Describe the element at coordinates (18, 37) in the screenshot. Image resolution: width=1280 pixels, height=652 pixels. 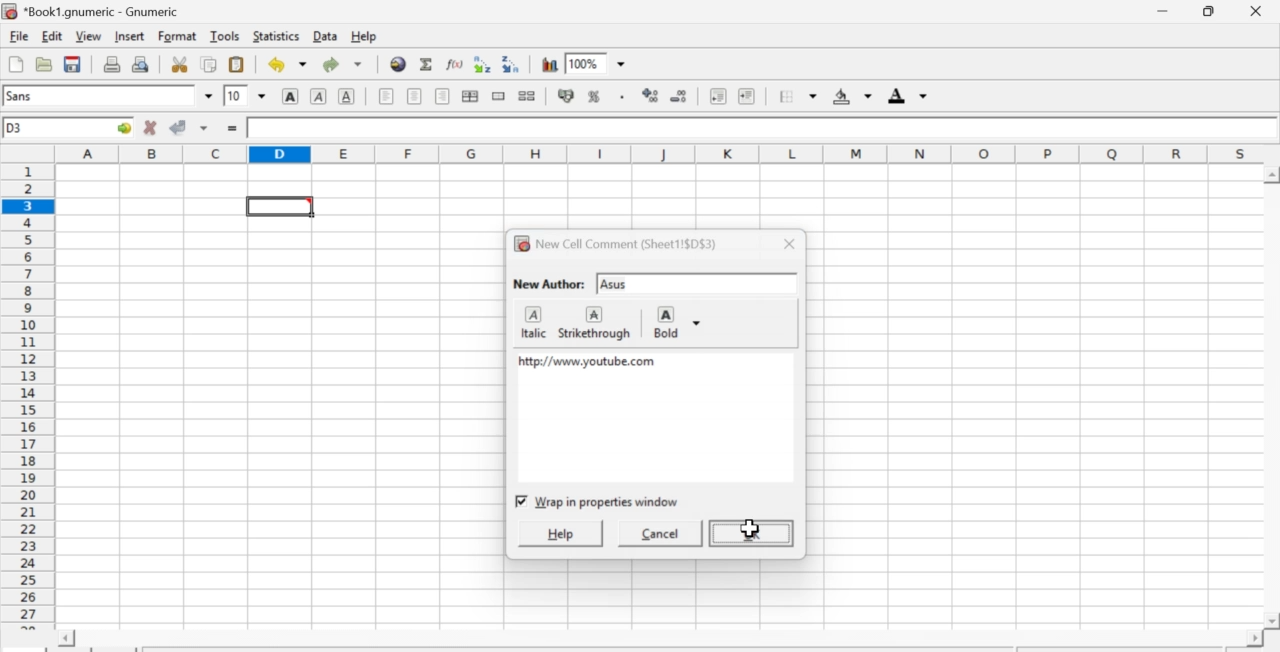
I see `File` at that location.